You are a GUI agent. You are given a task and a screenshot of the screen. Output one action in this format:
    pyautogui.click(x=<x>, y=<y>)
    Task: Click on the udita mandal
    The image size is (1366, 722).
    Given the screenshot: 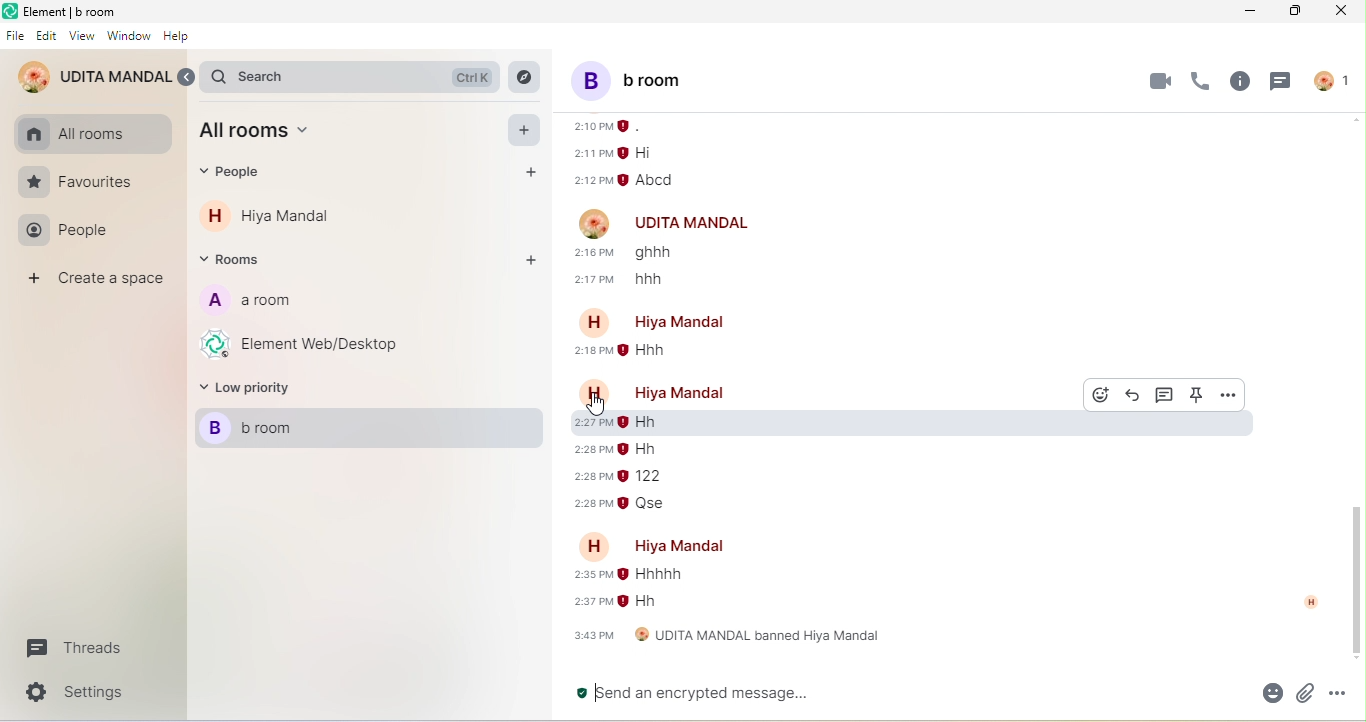 What is the action you would take?
    pyautogui.click(x=94, y=78)
    